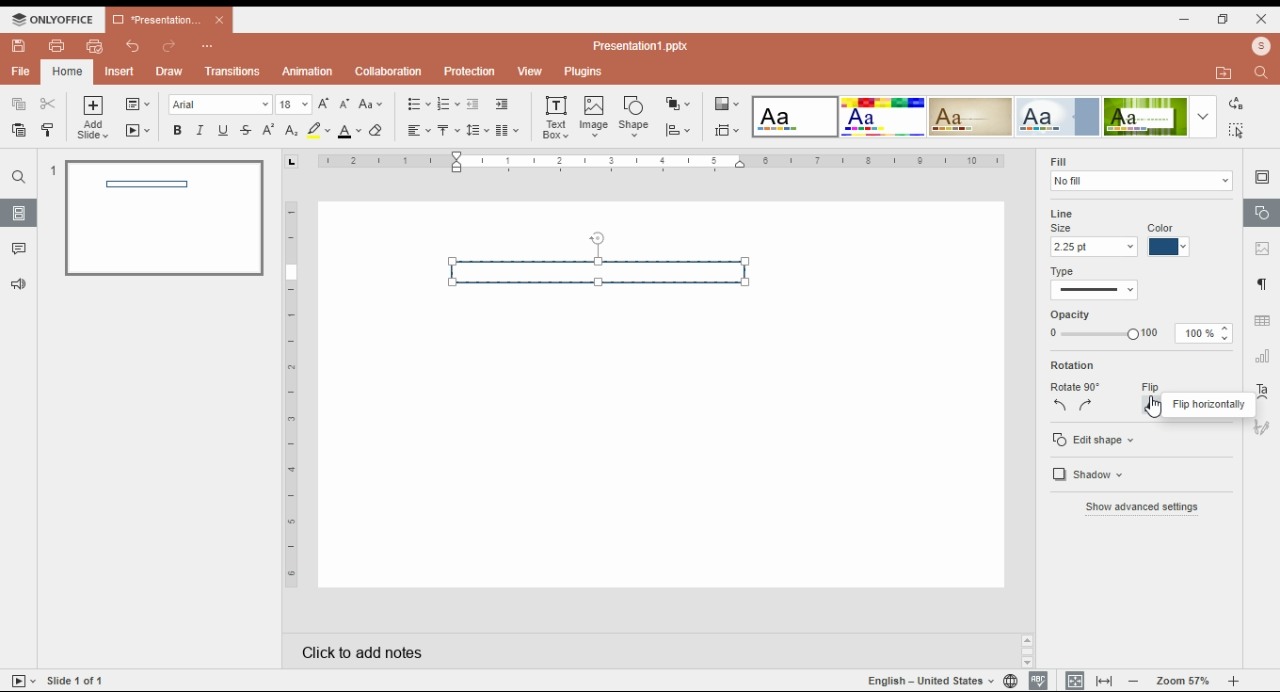 This screenshot has width=1280, height=692. Describe the element at coordinates (1263, 359) in the screenshot. I see `chart settings` at that location.